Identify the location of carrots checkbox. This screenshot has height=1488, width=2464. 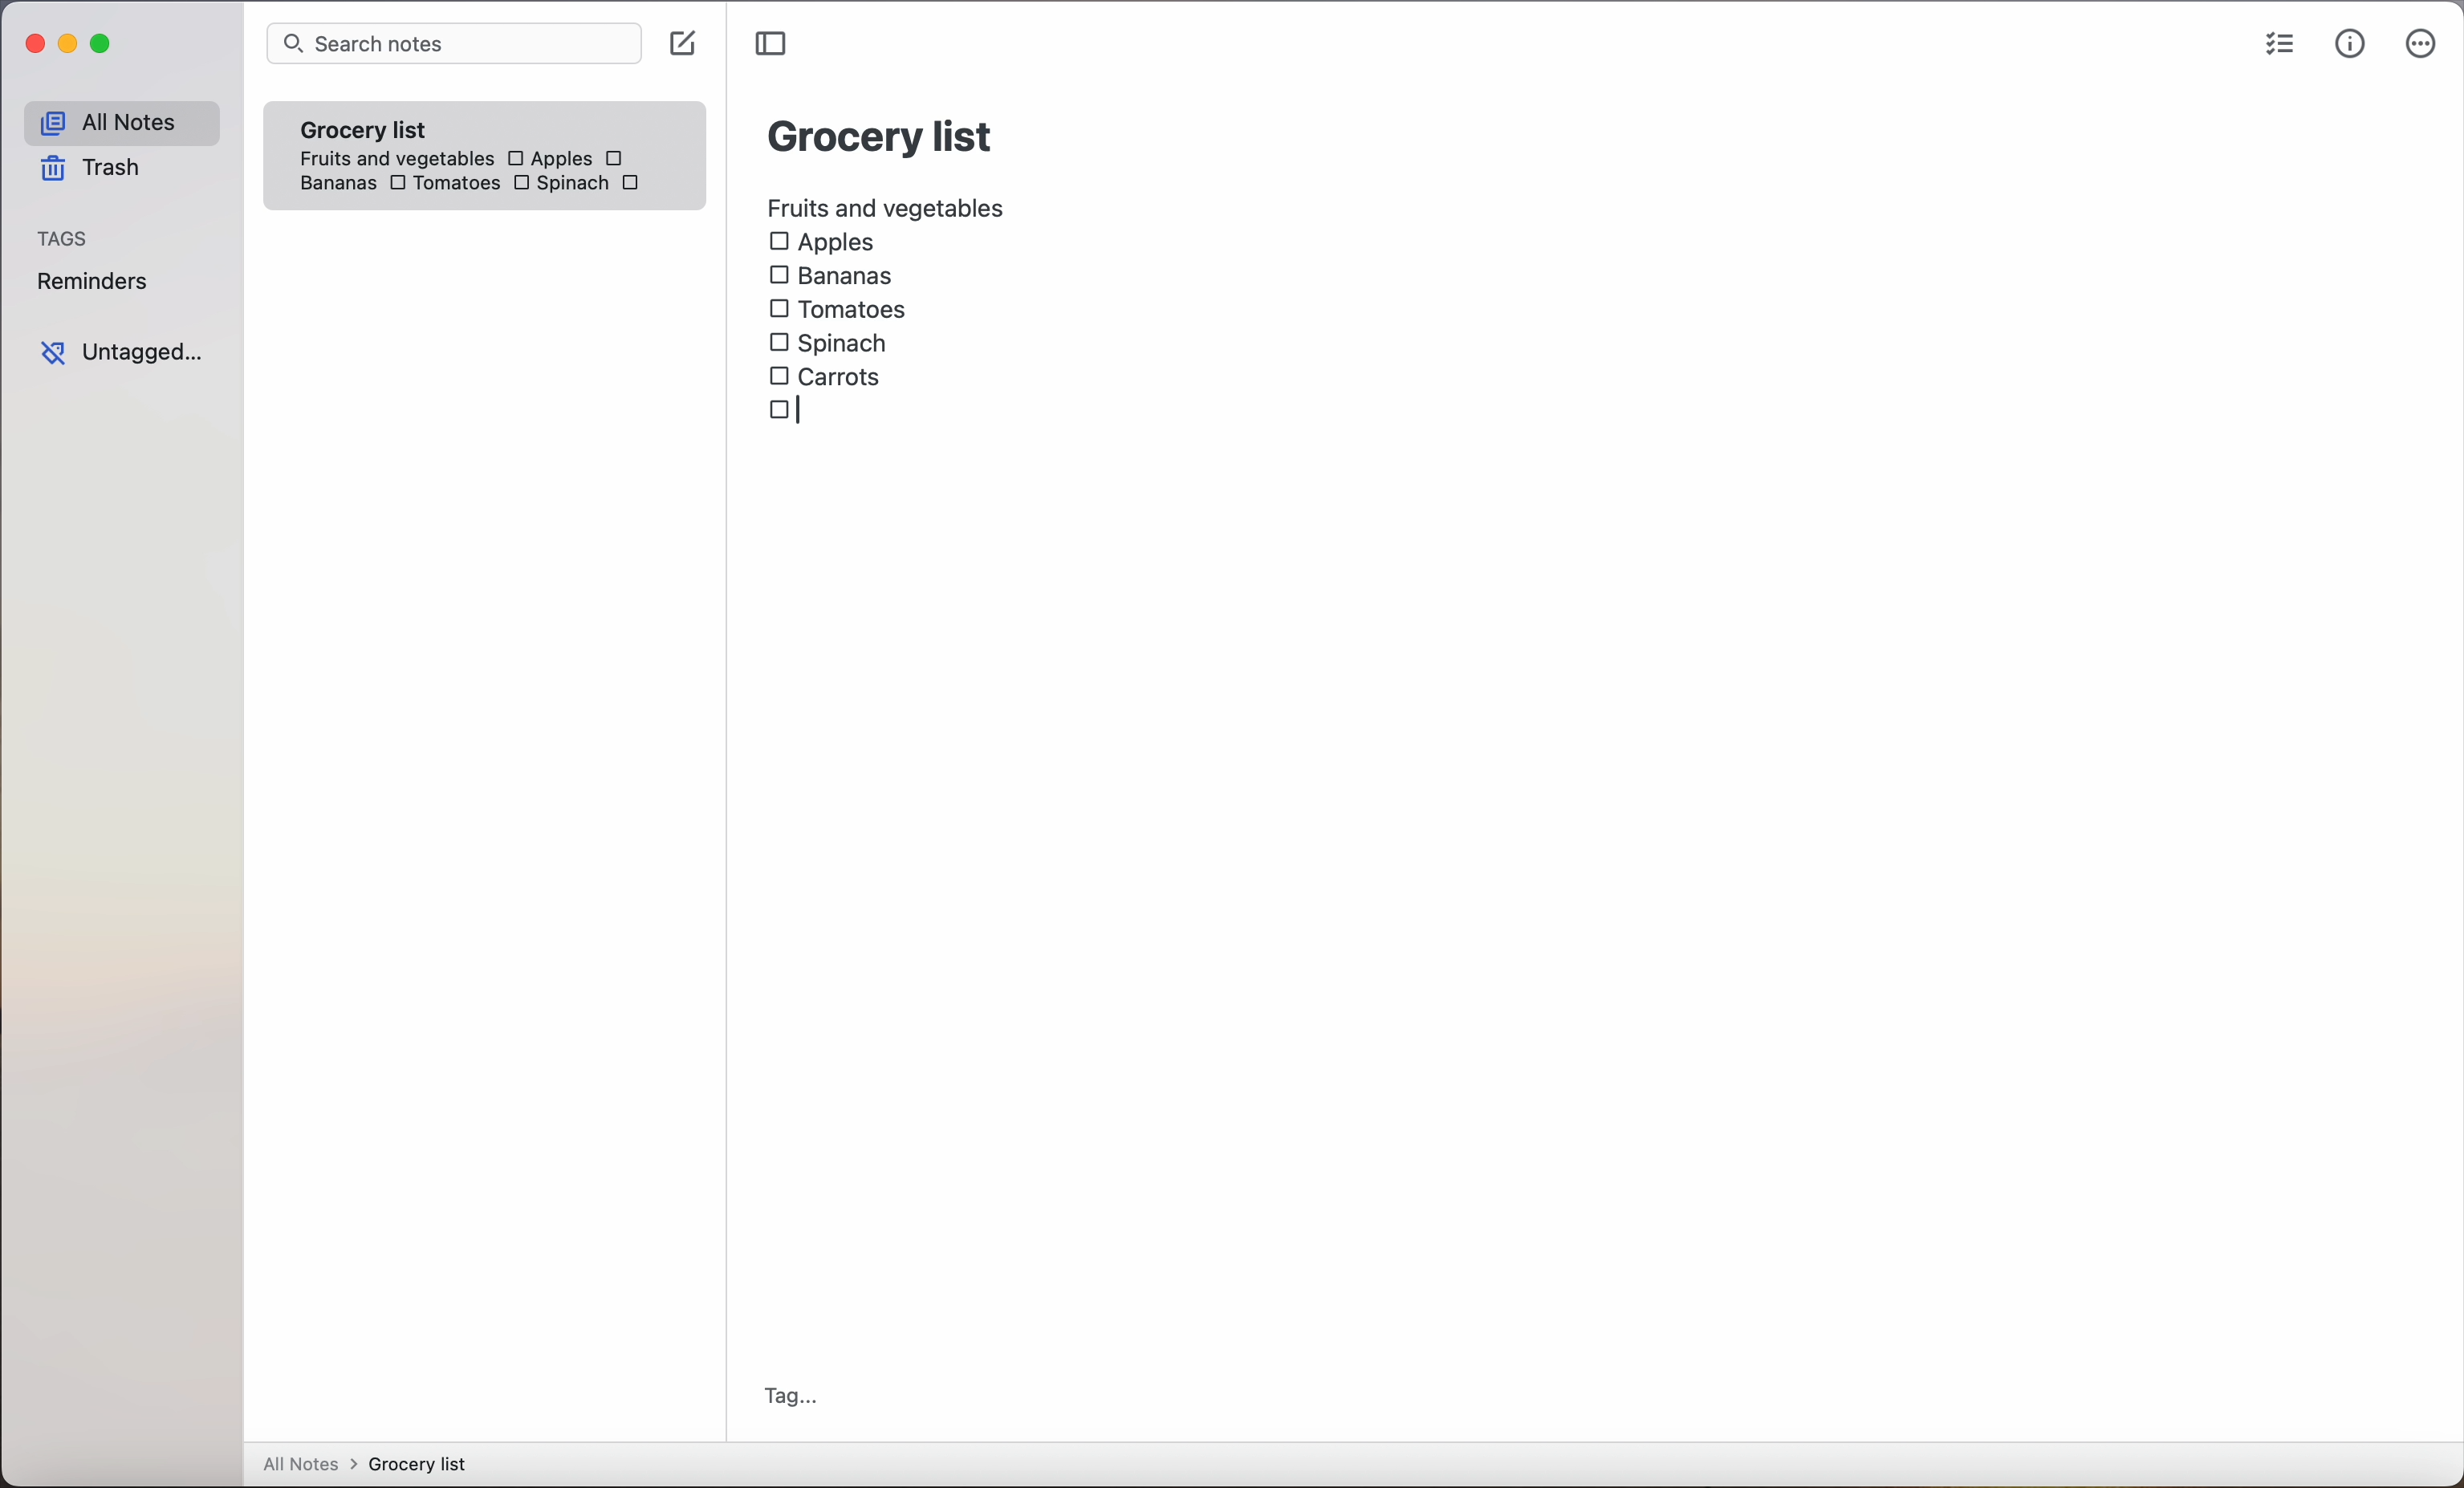
(831, 374).